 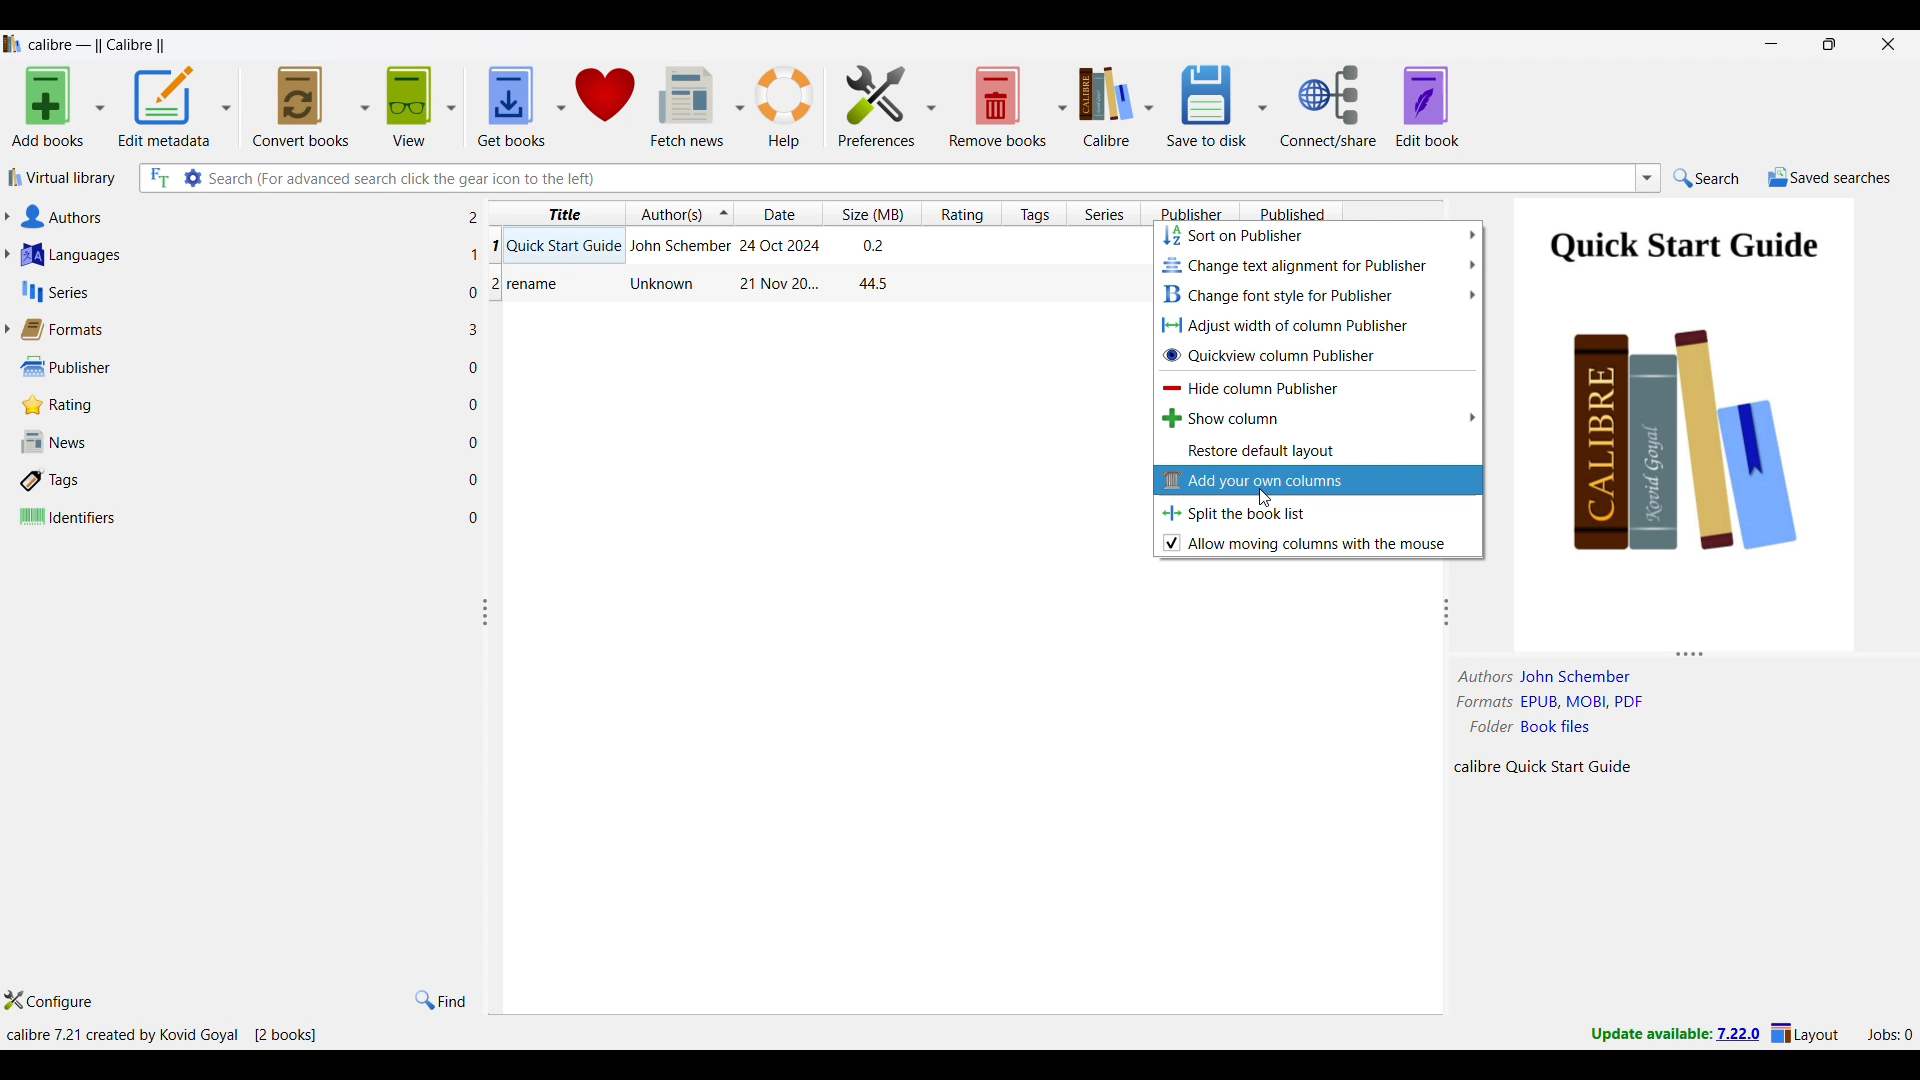 What do you see at coordinates (231, 405) in the screenshot?
I see `Rating` at bounding box center [231, 405].